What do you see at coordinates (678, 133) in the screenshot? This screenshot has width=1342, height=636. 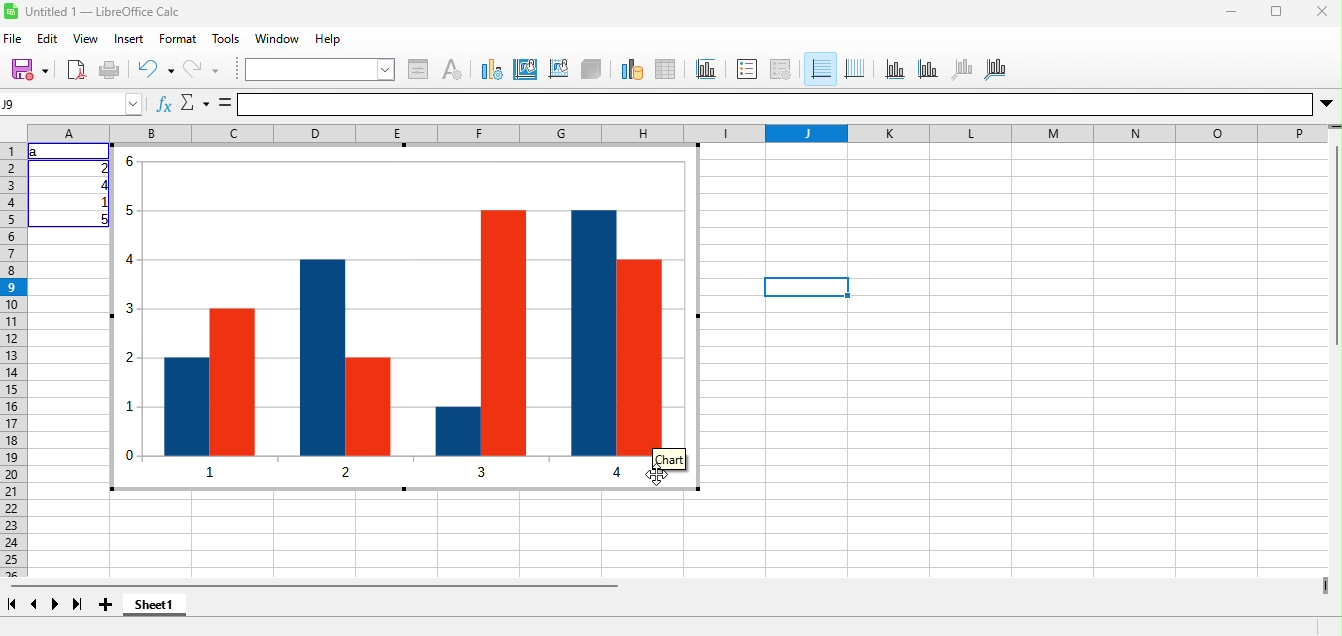 I see `column headings` at bounding box center [678, 133].